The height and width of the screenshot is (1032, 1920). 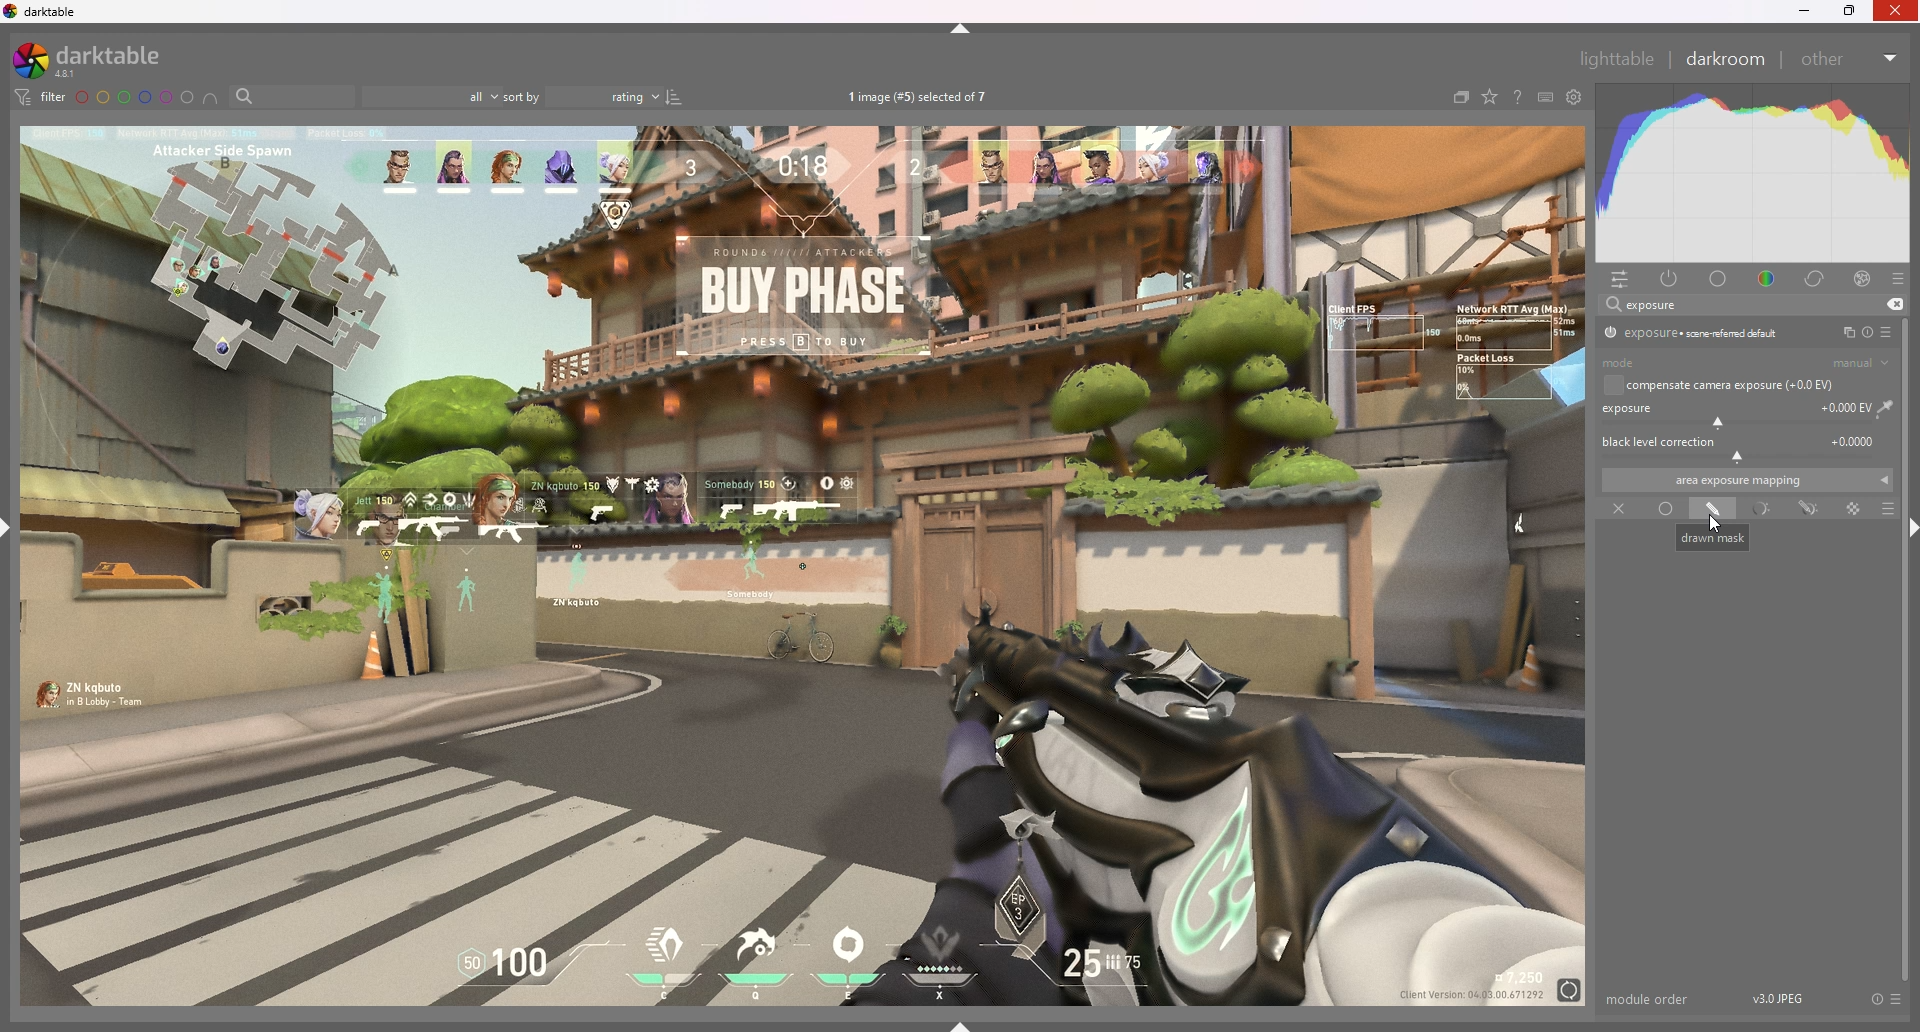 I want to click on hide, so click(x=961, y=29).